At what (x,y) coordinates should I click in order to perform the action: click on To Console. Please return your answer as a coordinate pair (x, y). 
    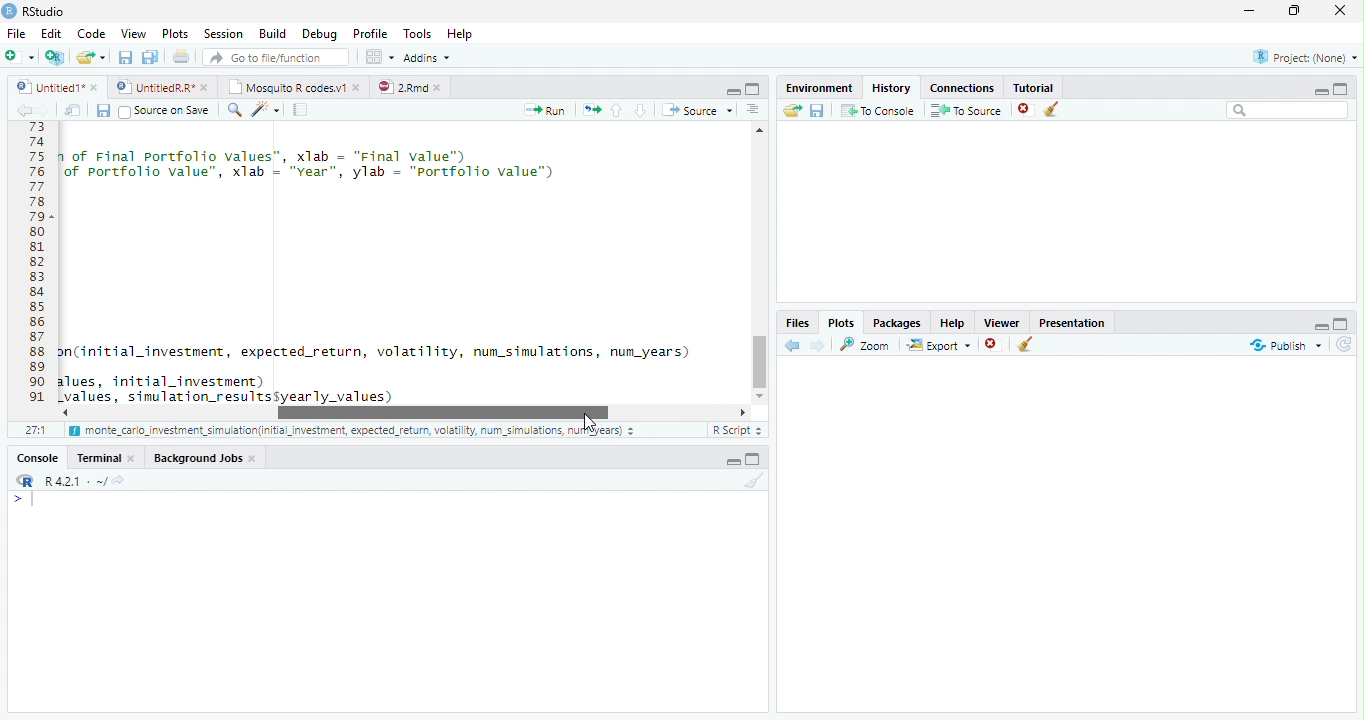
    Looking at the image, I should click on (877, 110).